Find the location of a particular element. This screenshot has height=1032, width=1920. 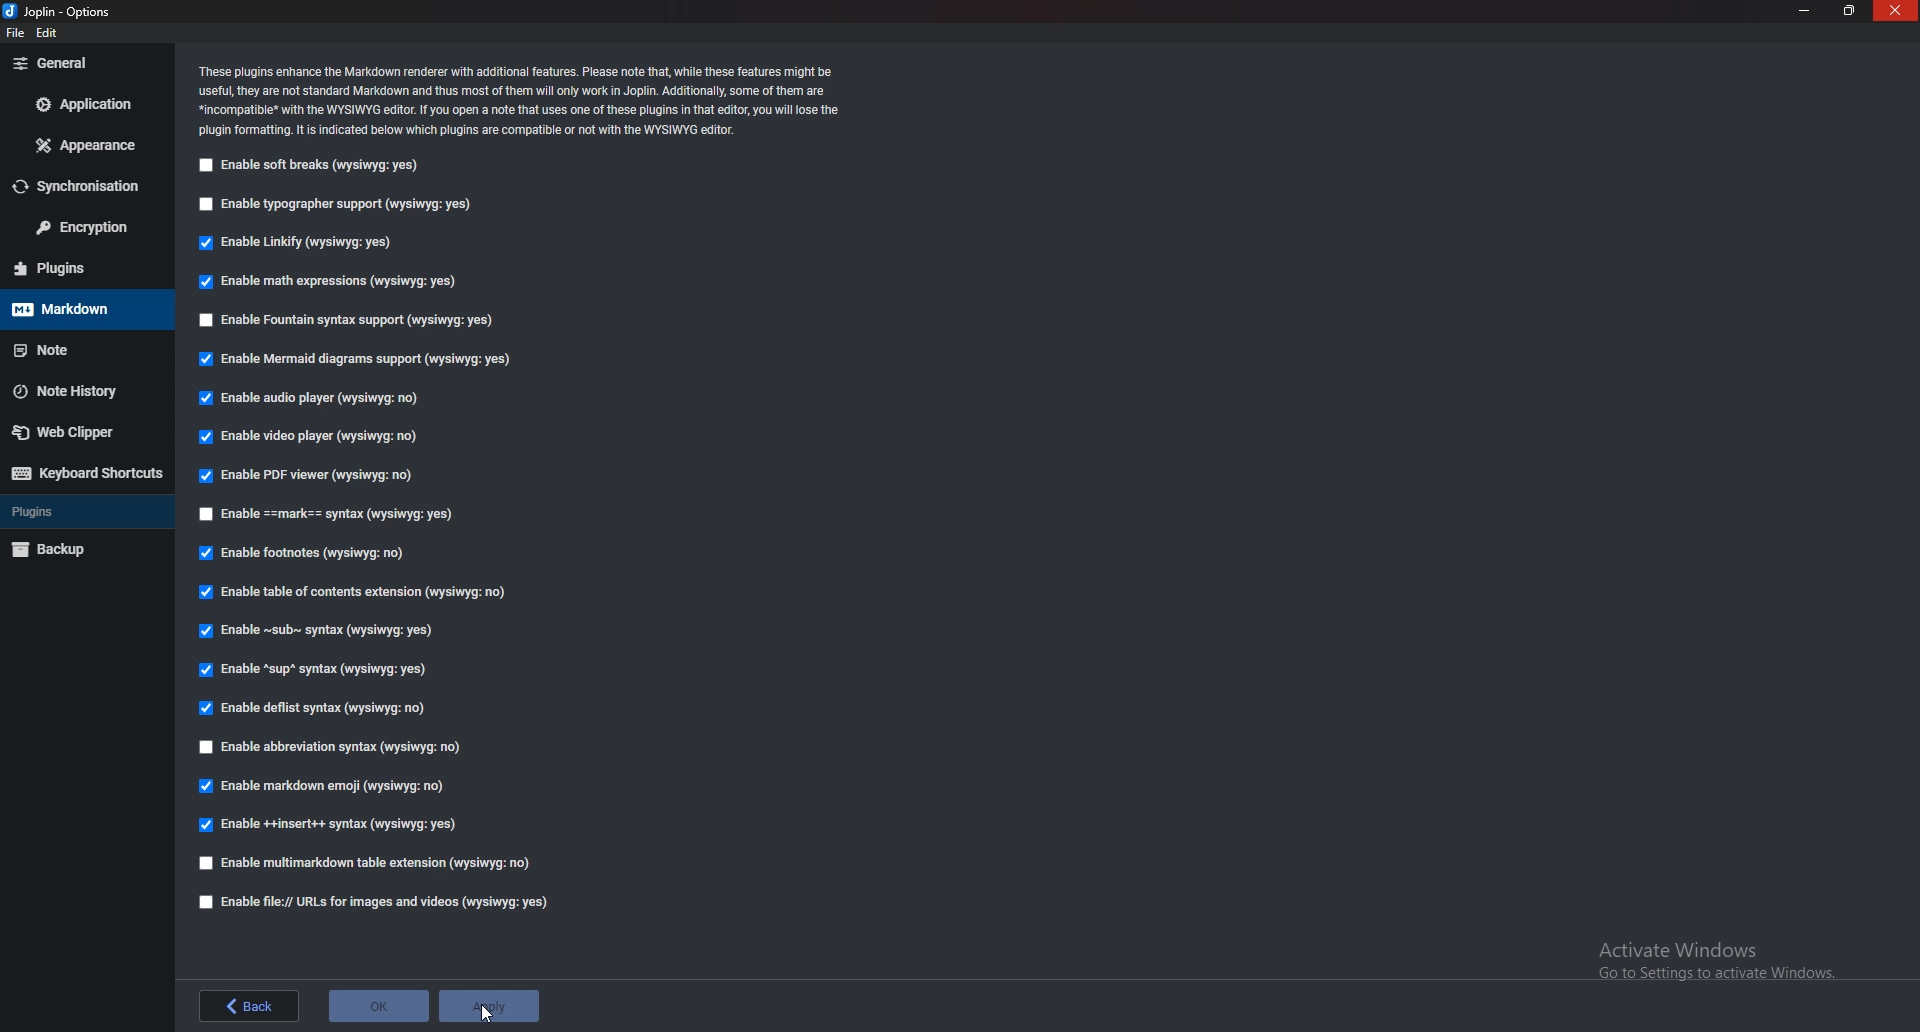

Enable multi markdown table extension is located at coordinates (373, 862).